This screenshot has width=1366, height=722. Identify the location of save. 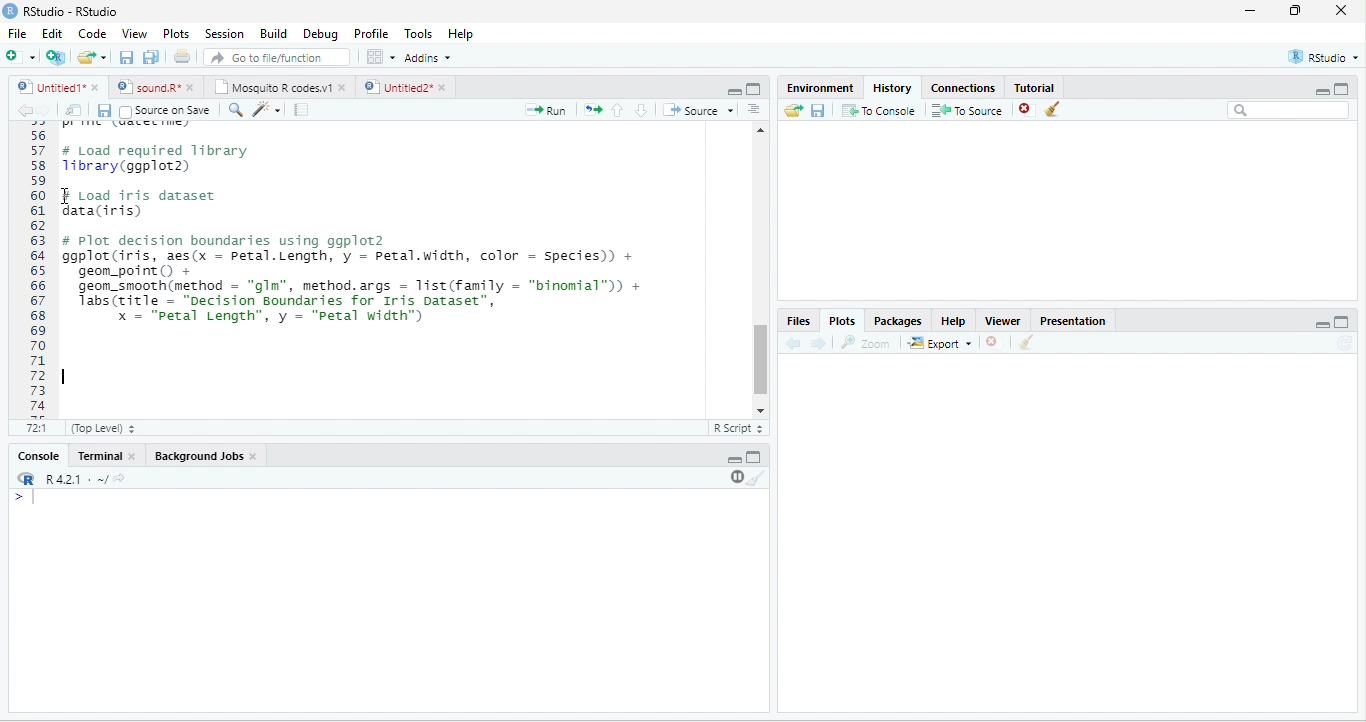
(126, 57).